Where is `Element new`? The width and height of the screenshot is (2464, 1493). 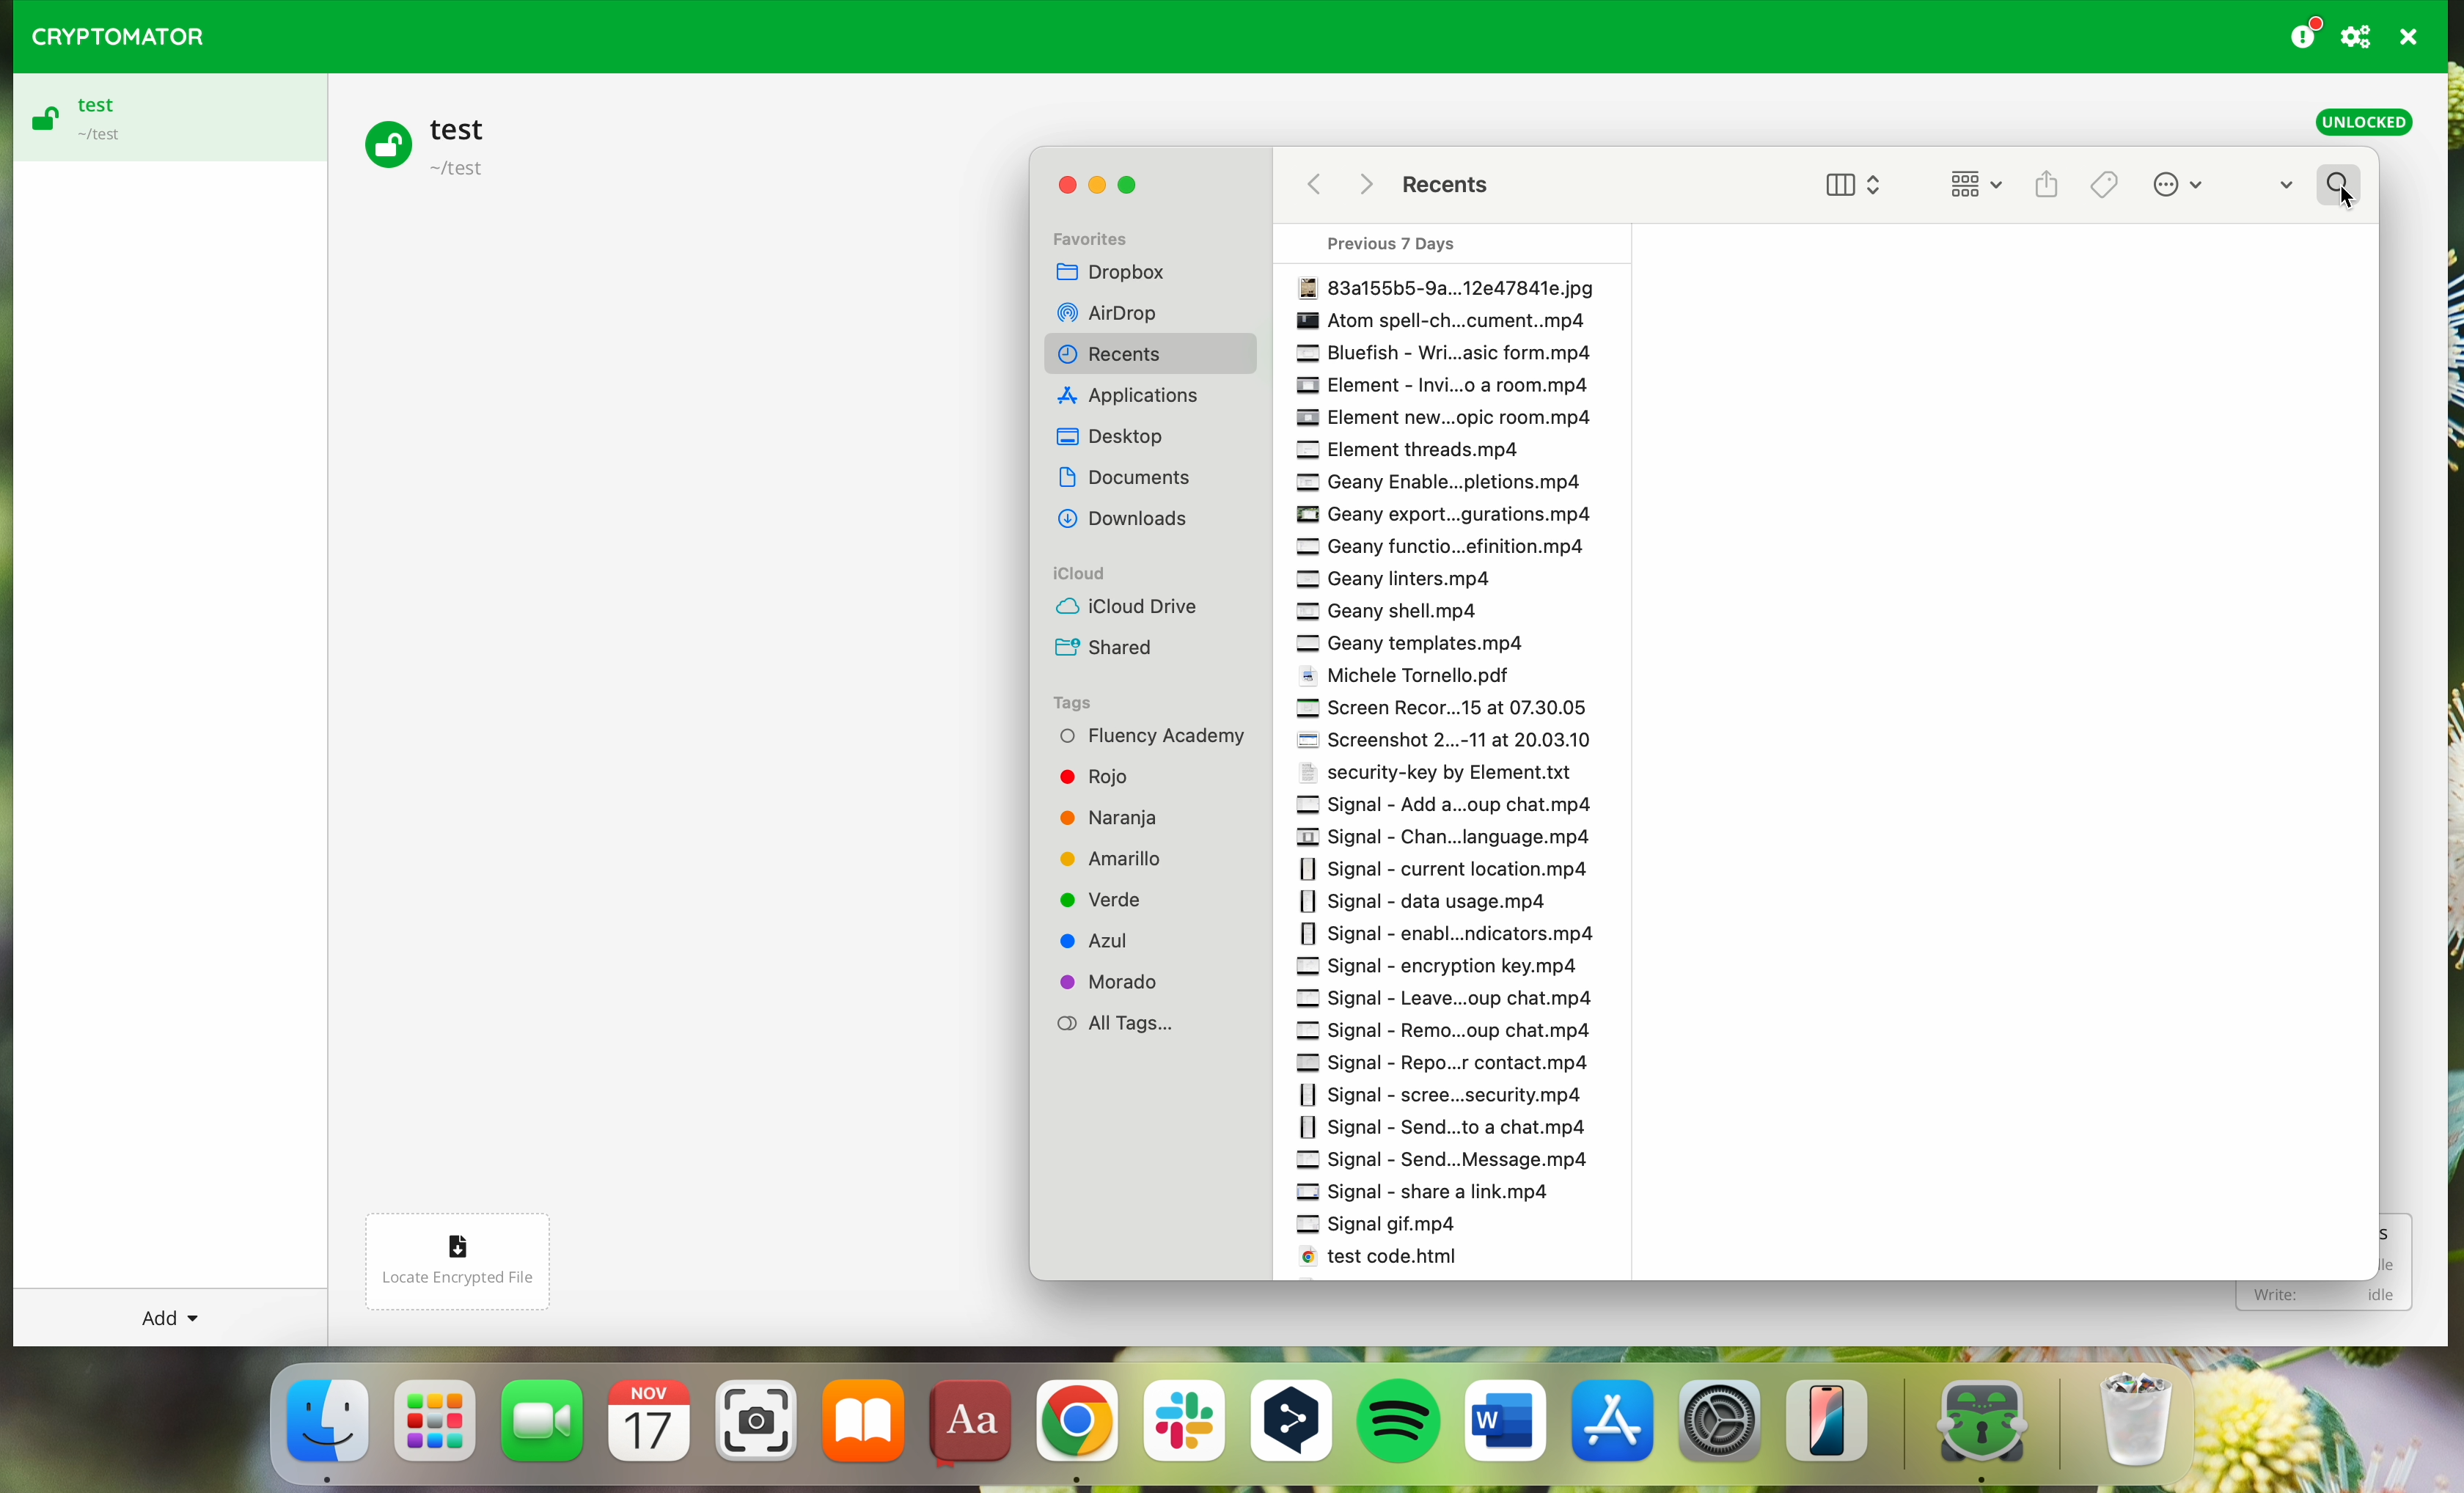 Element new is located at coordinates (1445, 417).